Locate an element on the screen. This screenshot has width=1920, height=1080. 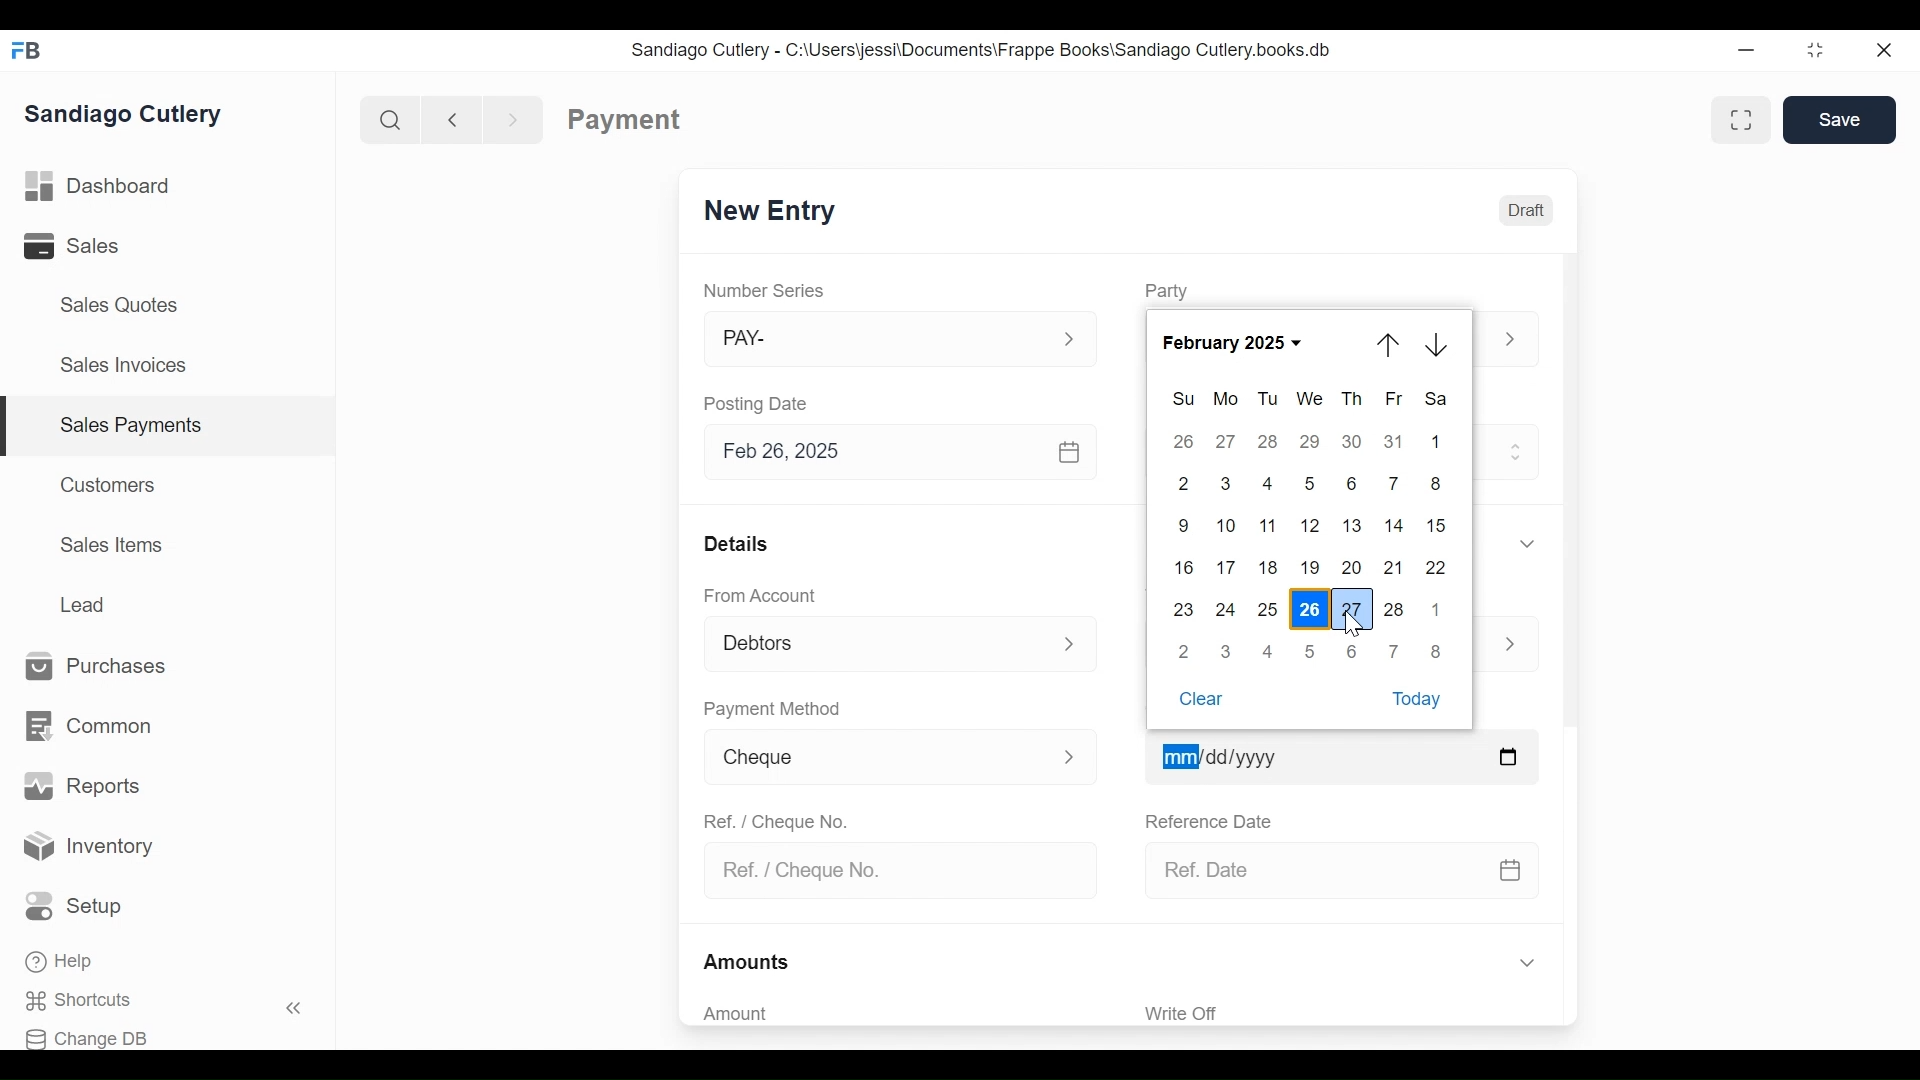
Arrow down is located at coordinates (1442, 345).